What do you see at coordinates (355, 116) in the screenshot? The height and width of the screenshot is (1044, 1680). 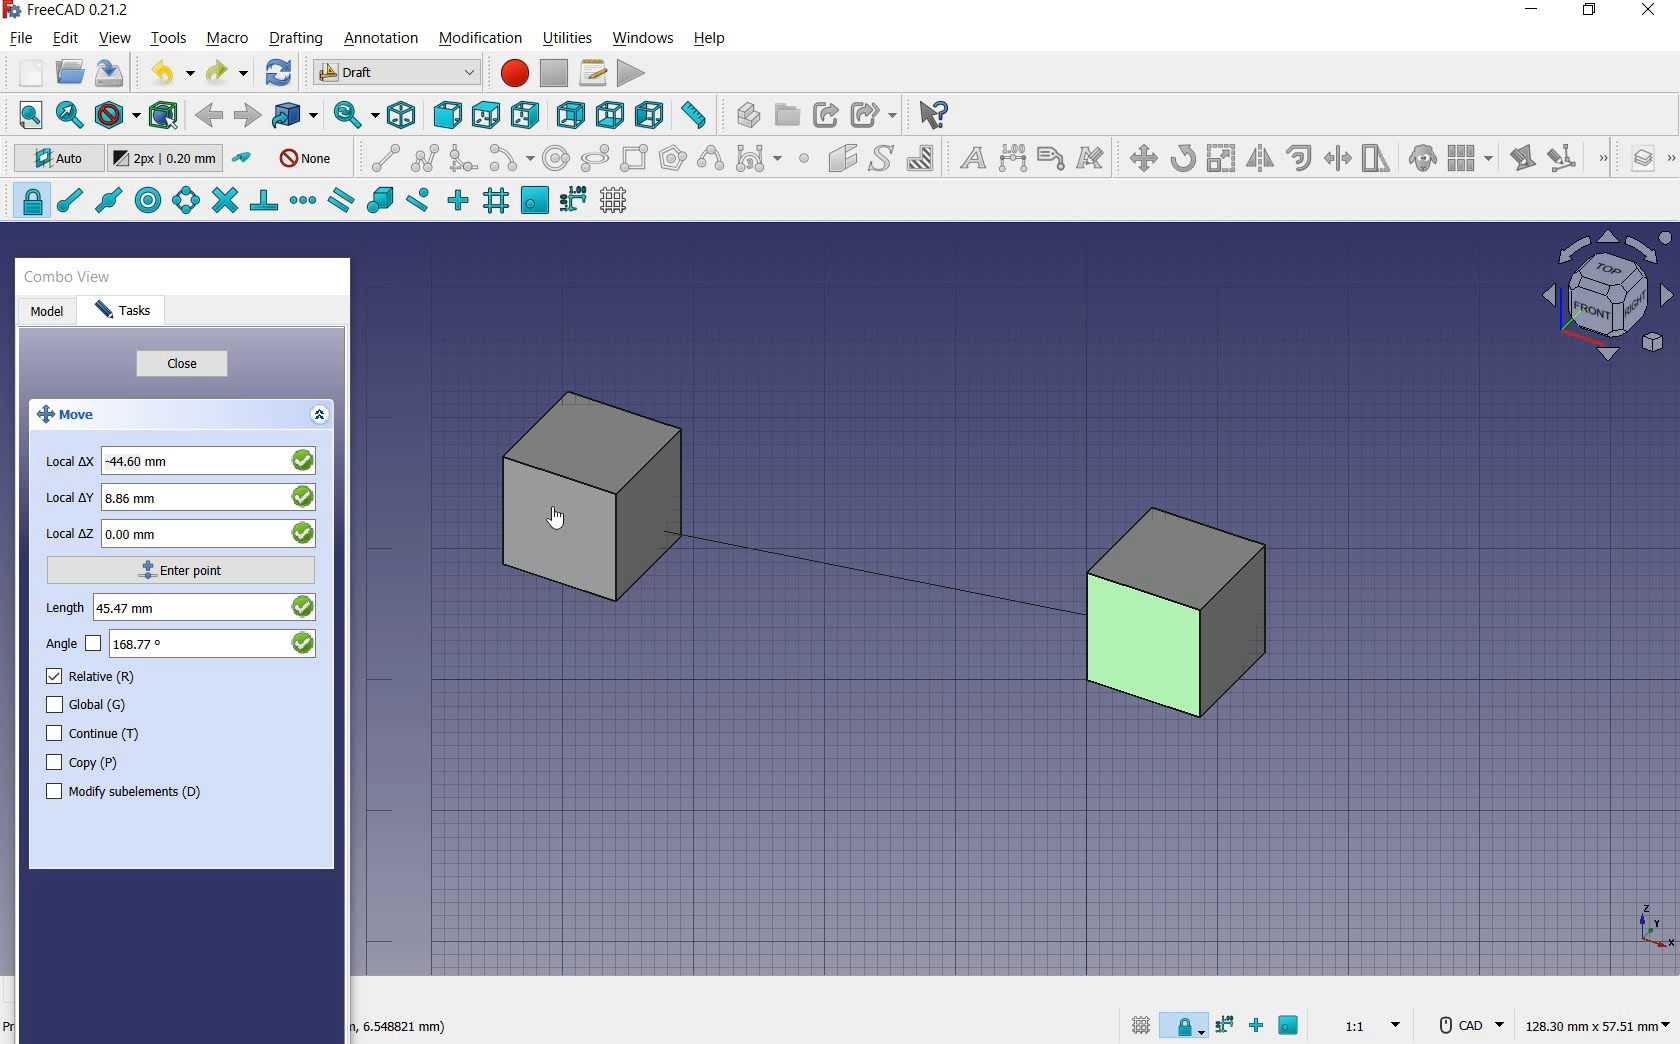 I see `sync view` at bounding box center [355, 116].